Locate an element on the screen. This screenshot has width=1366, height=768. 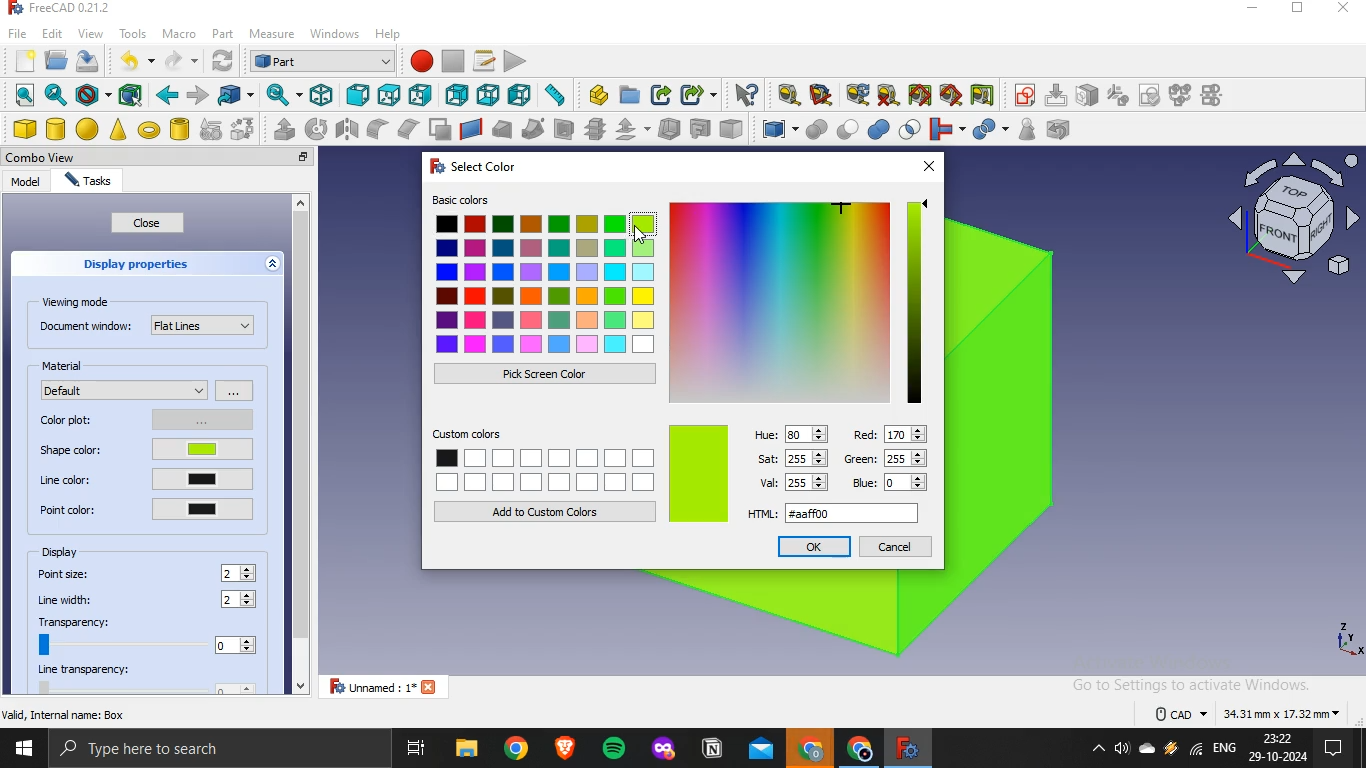
rear is located at coordinates (458, 93).